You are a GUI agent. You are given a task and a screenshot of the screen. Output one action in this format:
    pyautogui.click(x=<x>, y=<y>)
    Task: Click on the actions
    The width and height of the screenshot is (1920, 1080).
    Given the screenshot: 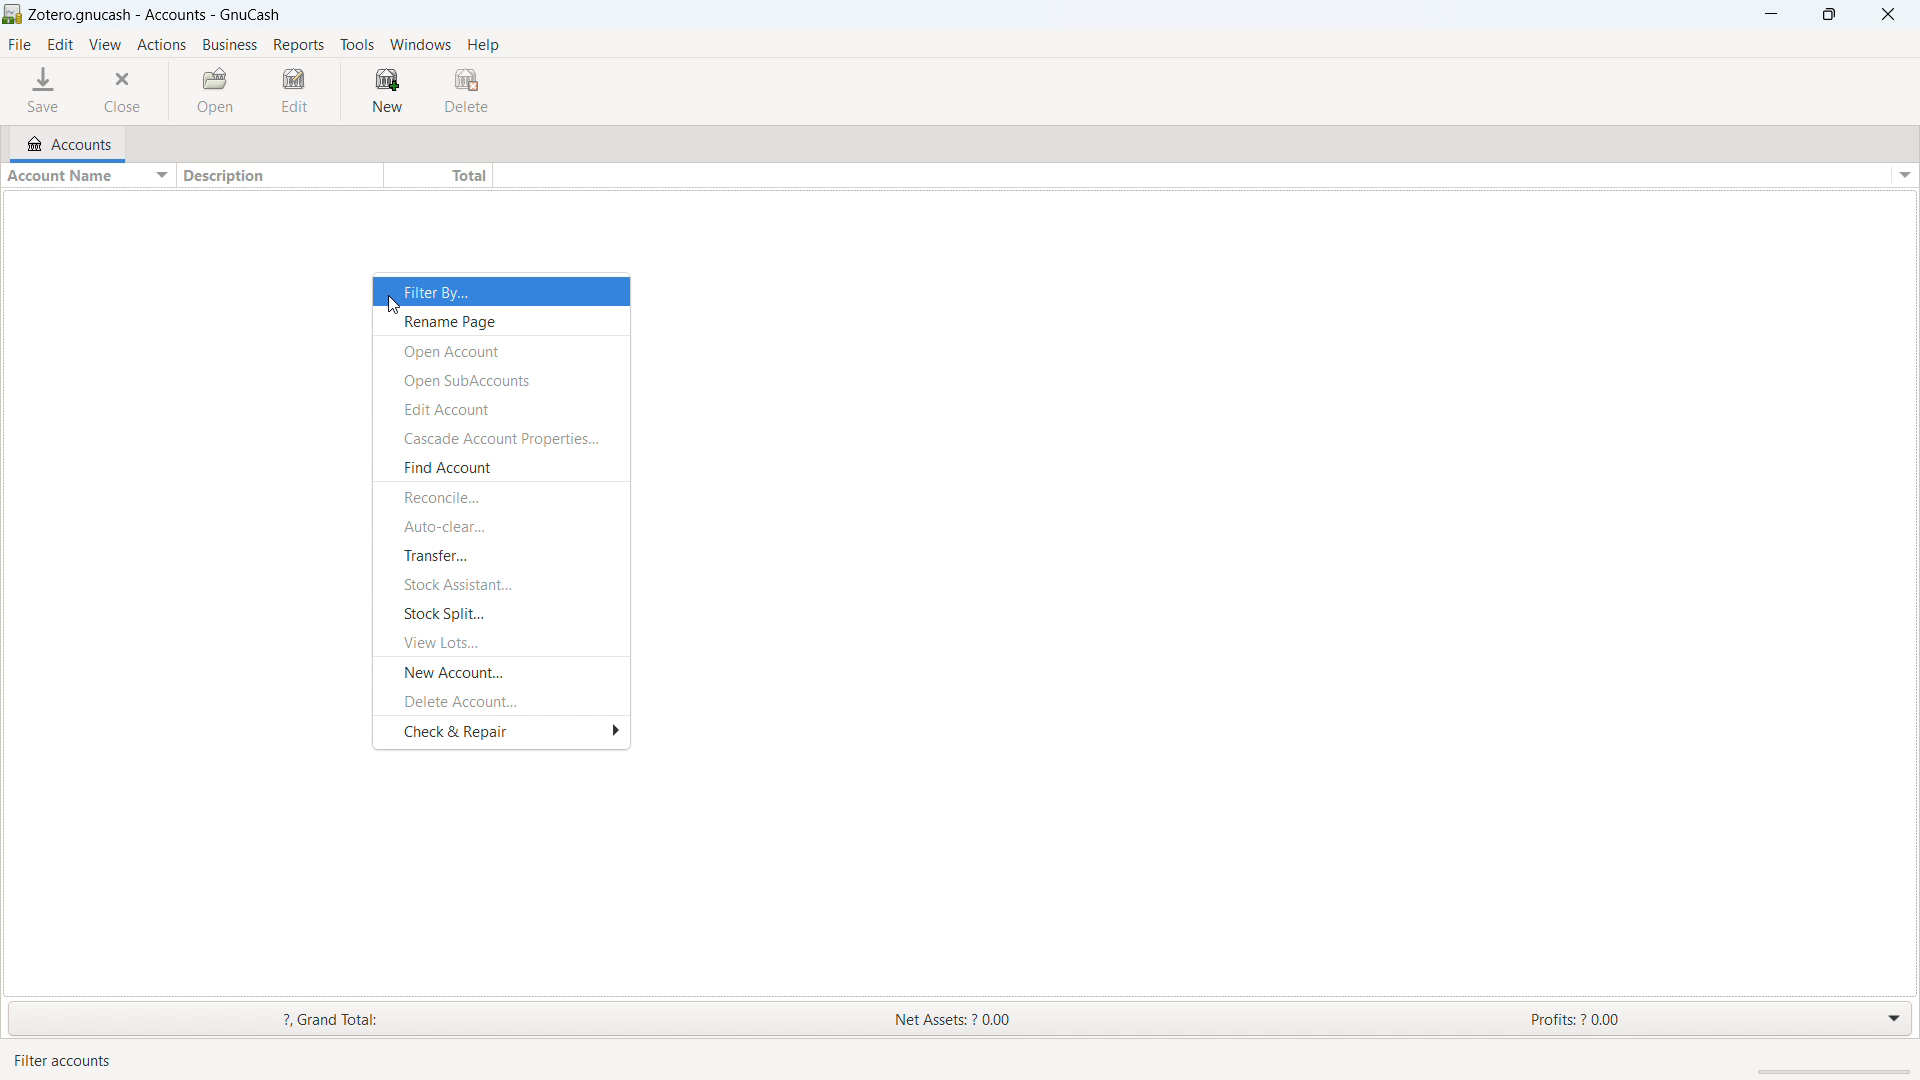 What is the action you would take?
    pyautogui.click(x=161, y=46)
    